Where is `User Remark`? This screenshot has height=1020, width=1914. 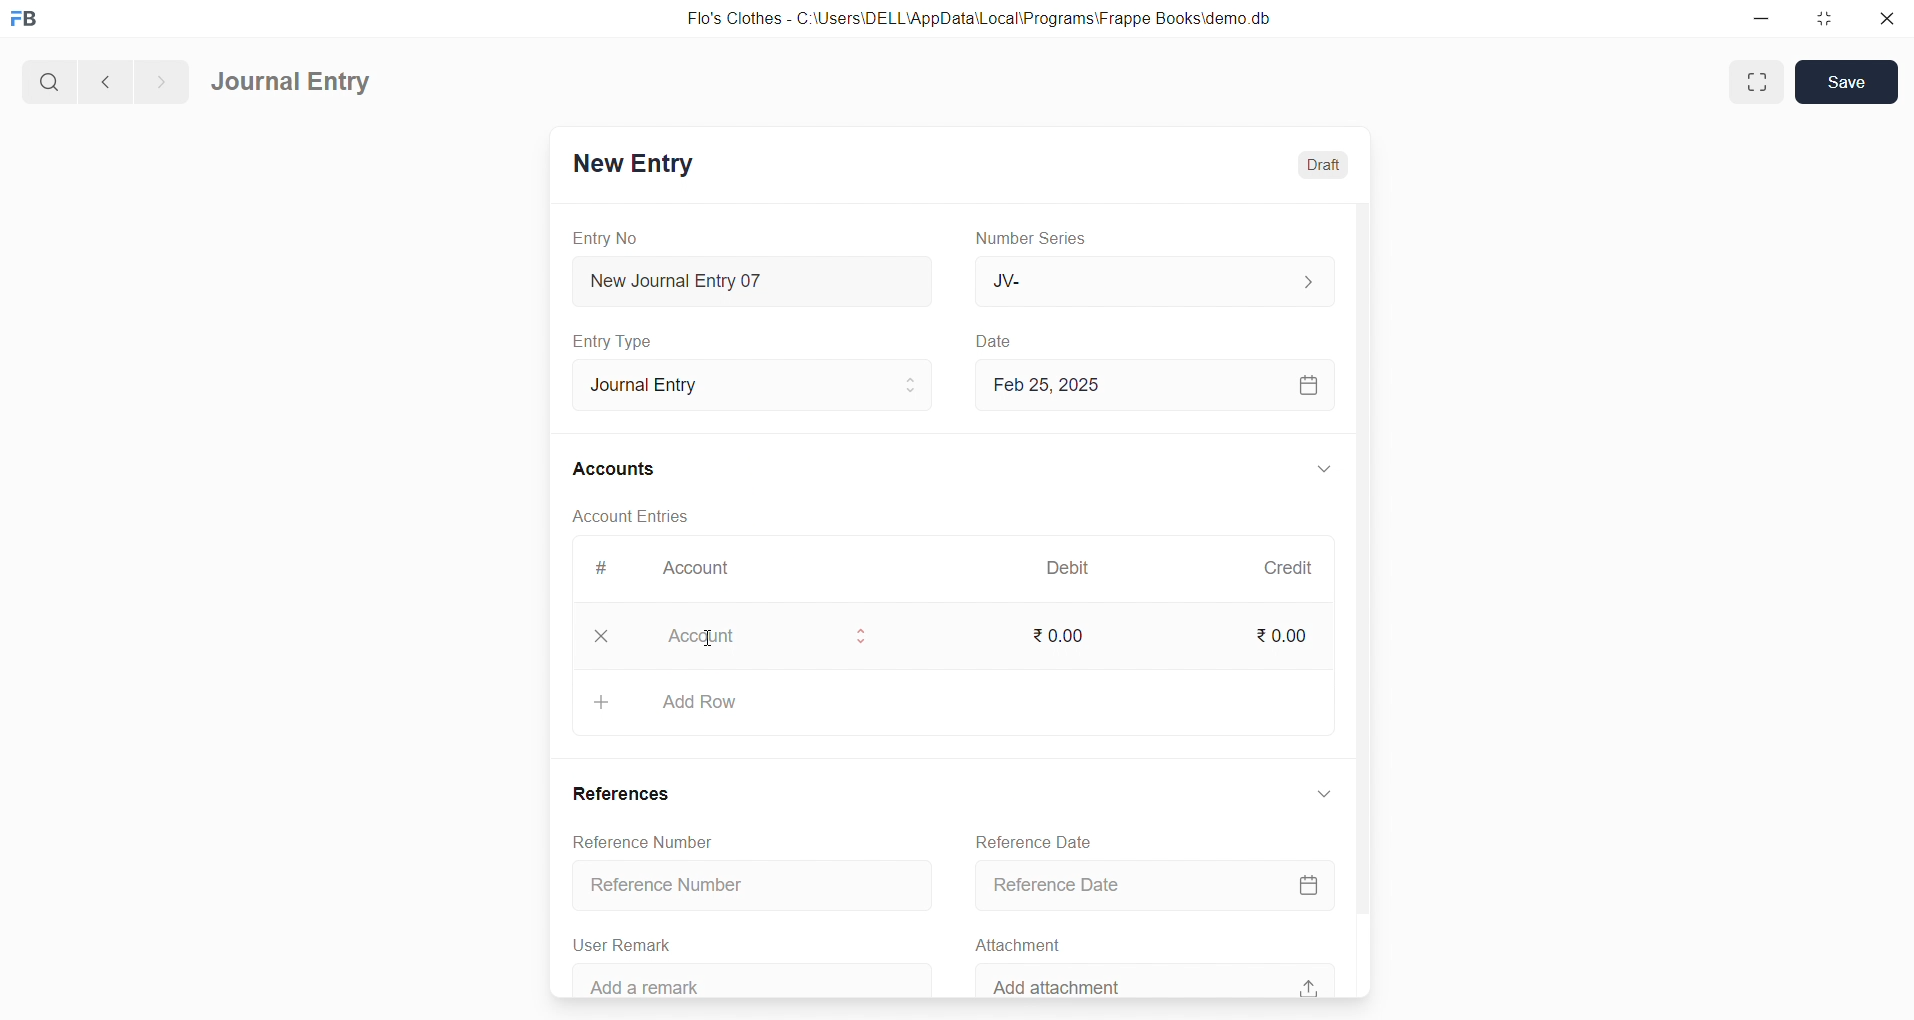 User Remark is located at coordinates (628, 941).